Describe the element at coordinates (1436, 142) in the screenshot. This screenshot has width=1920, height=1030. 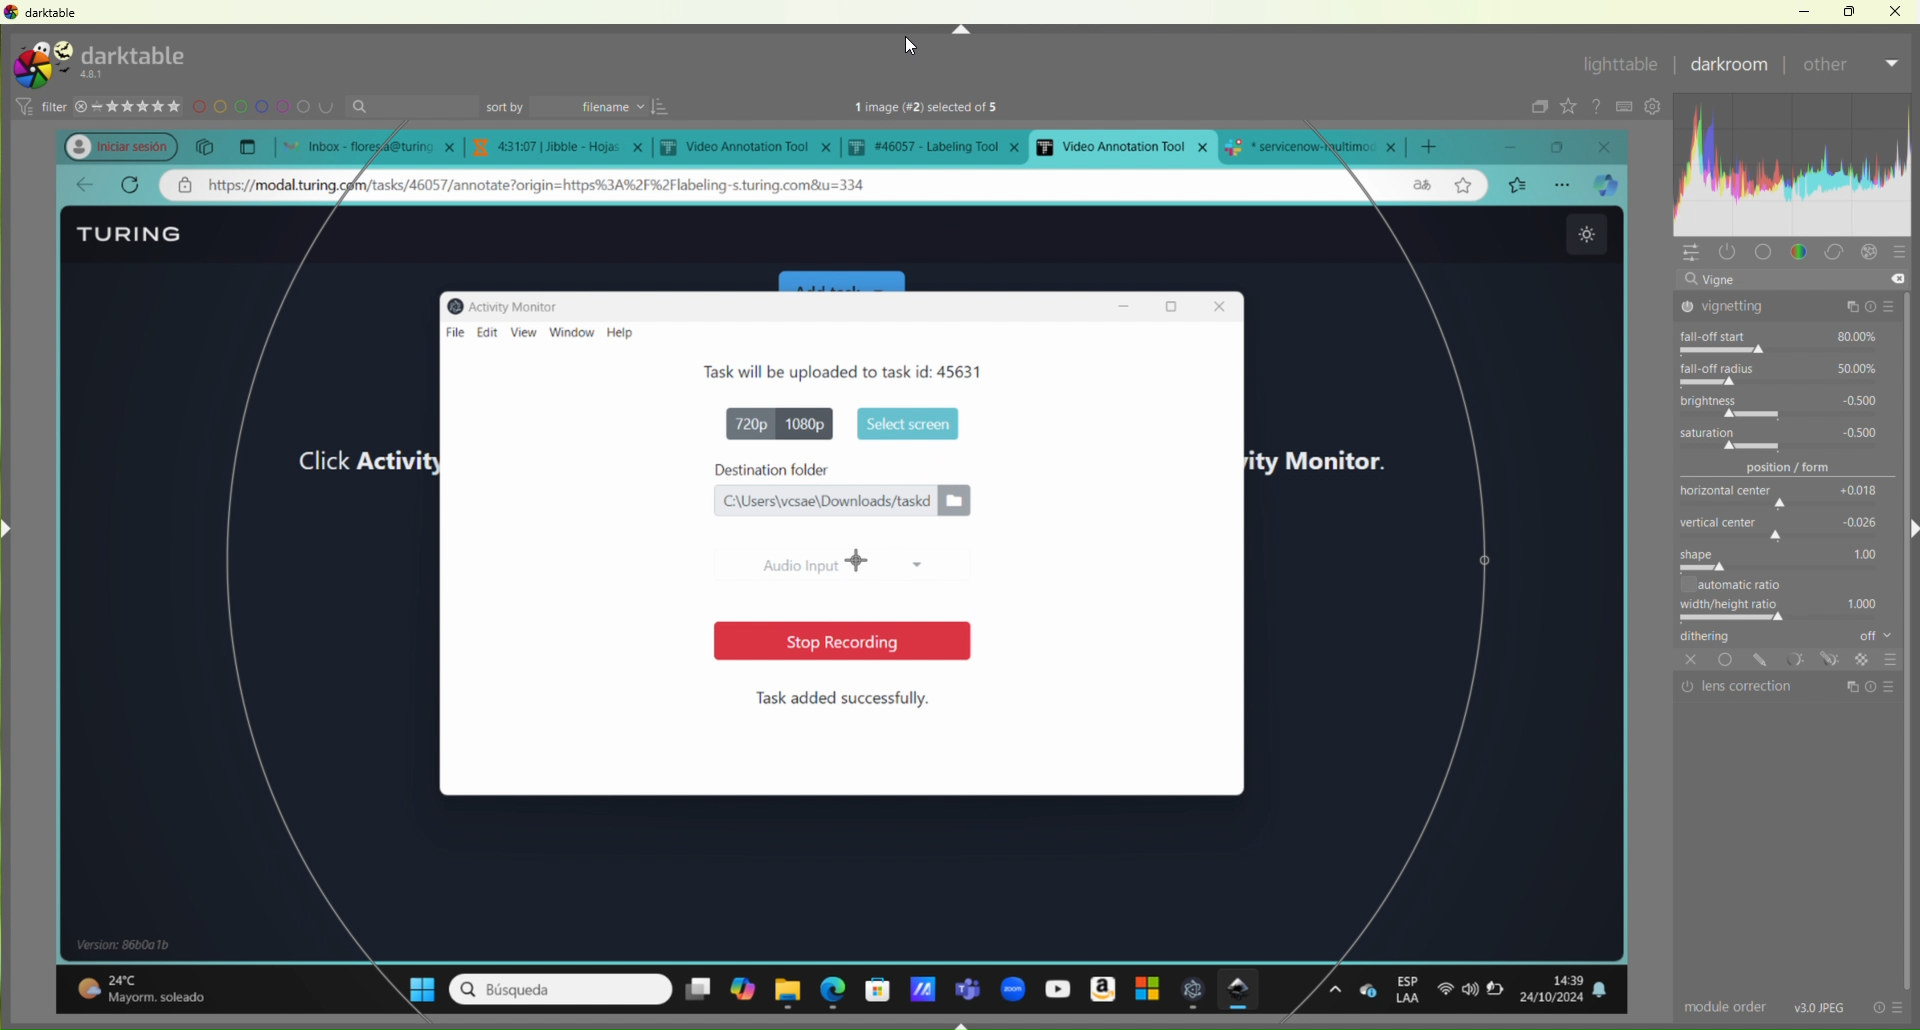
I see `add new tab` at that location.